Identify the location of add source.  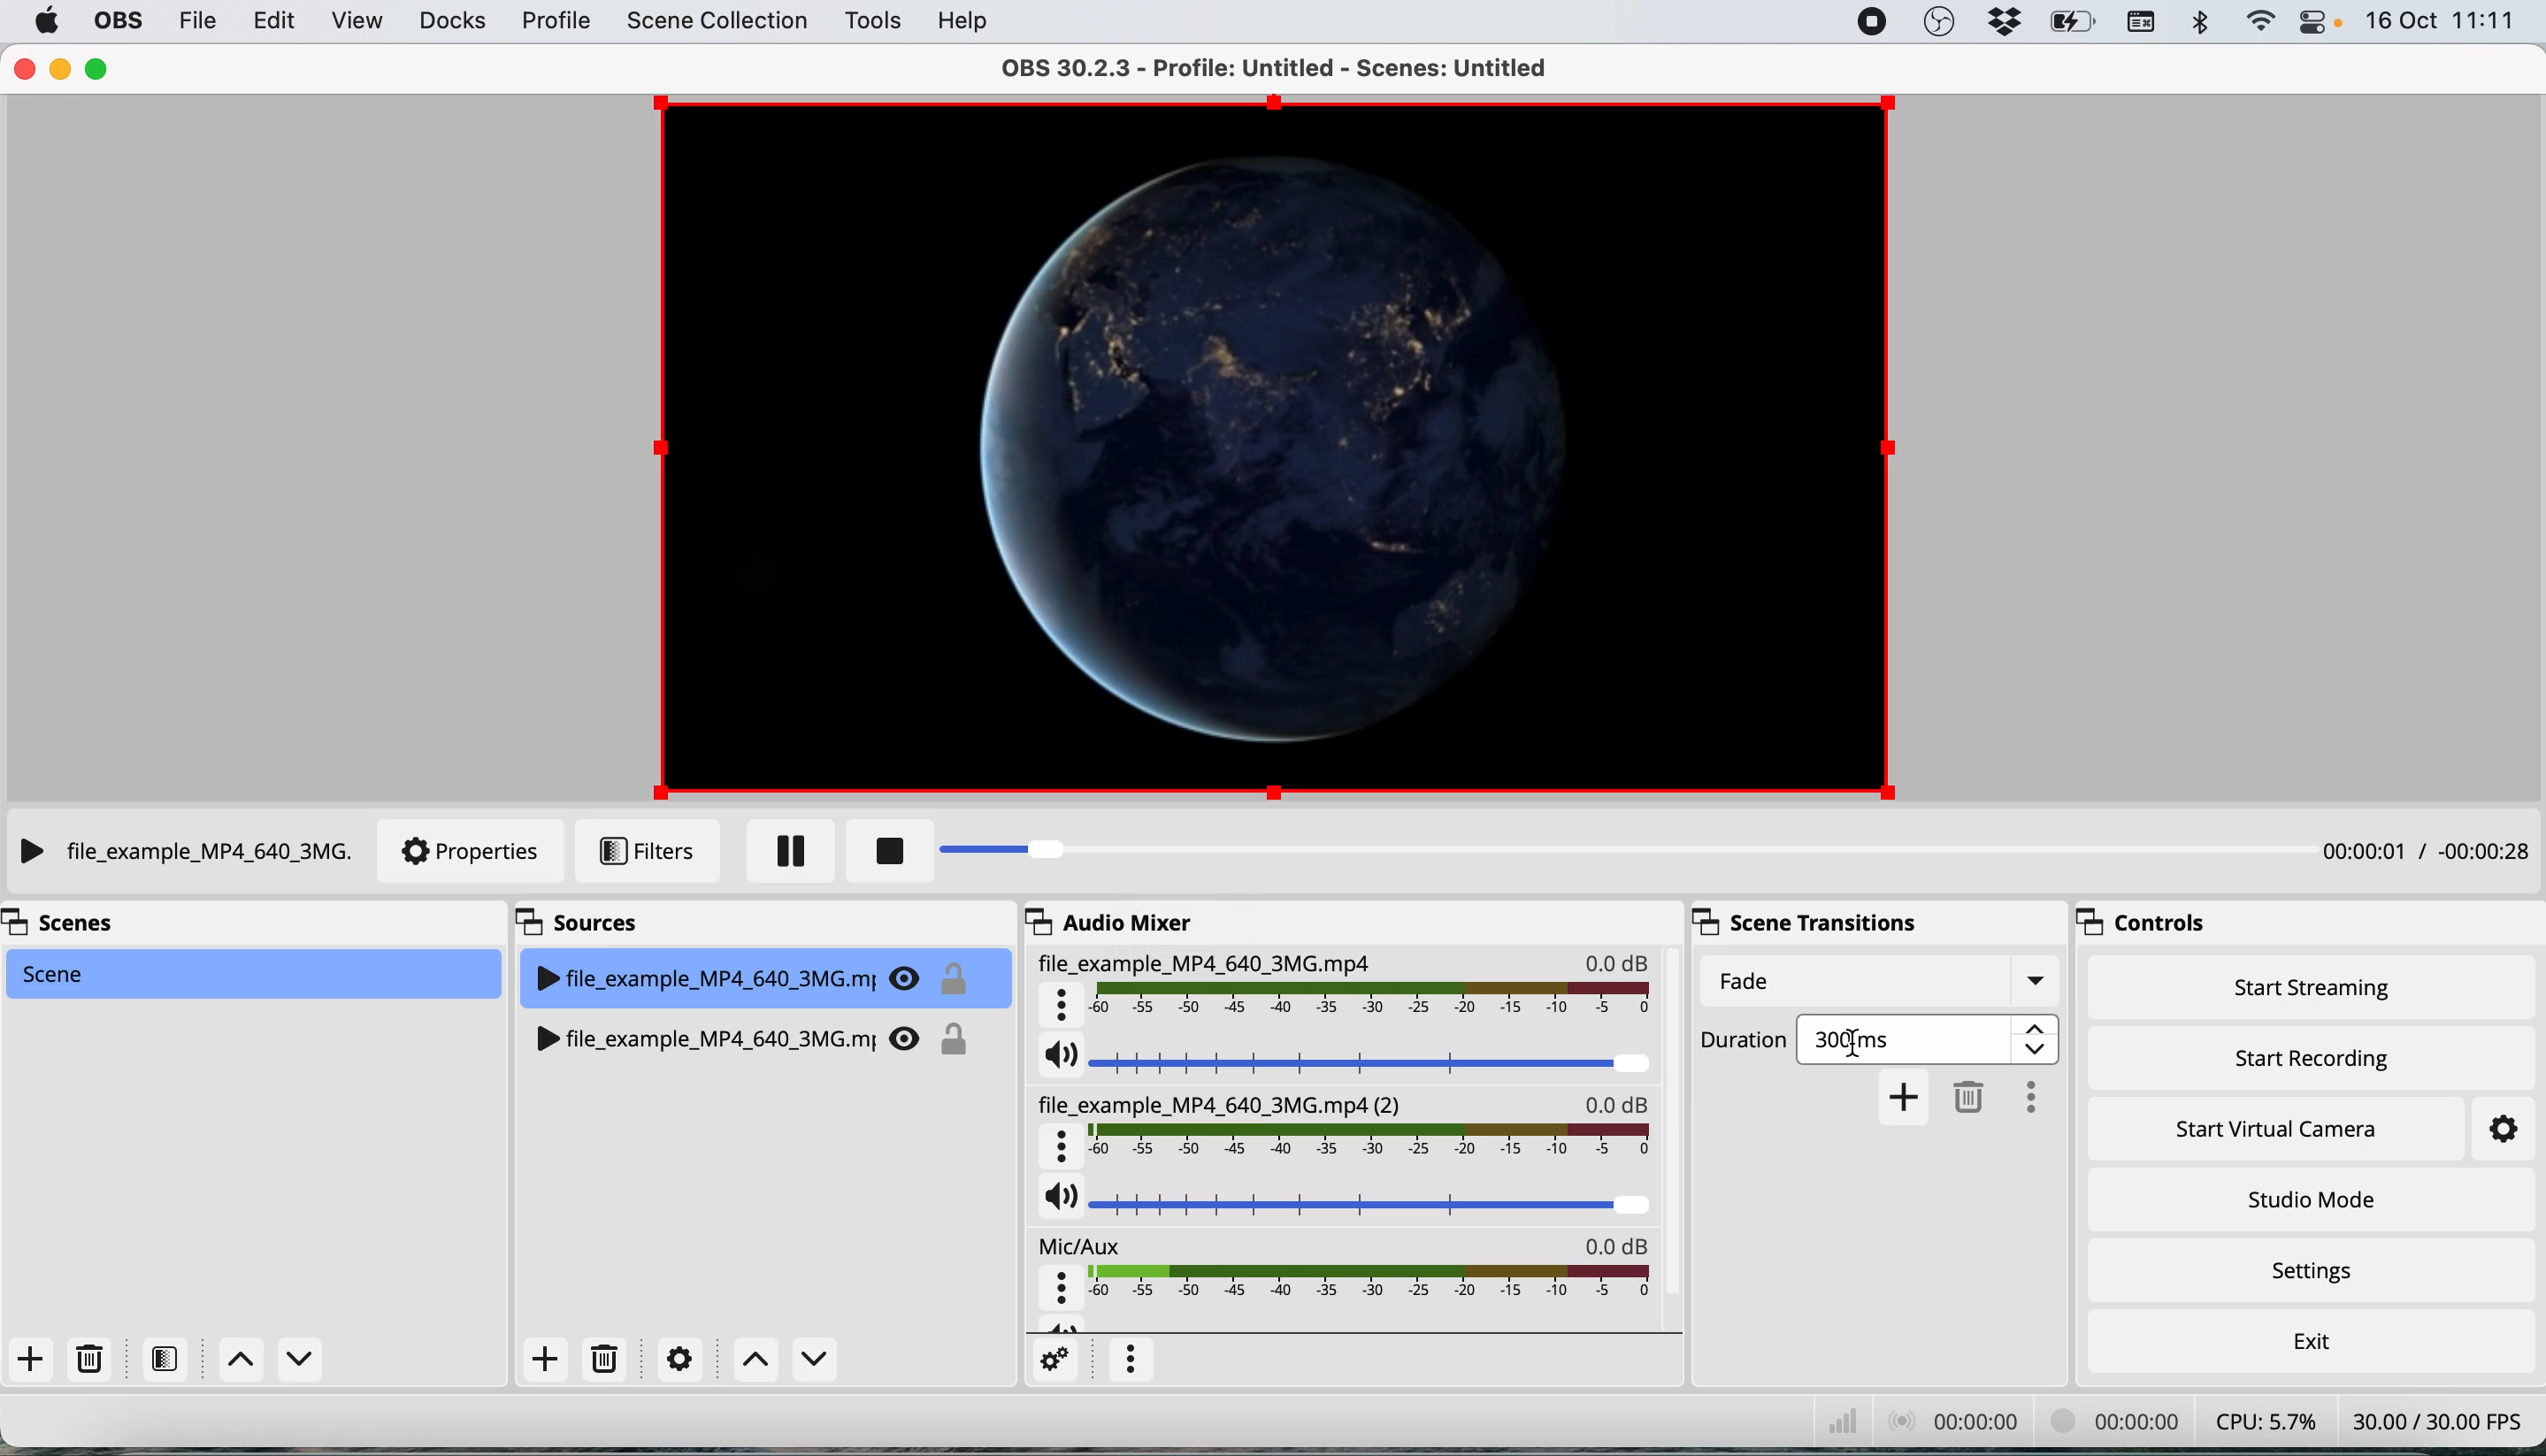
(542, 1360).